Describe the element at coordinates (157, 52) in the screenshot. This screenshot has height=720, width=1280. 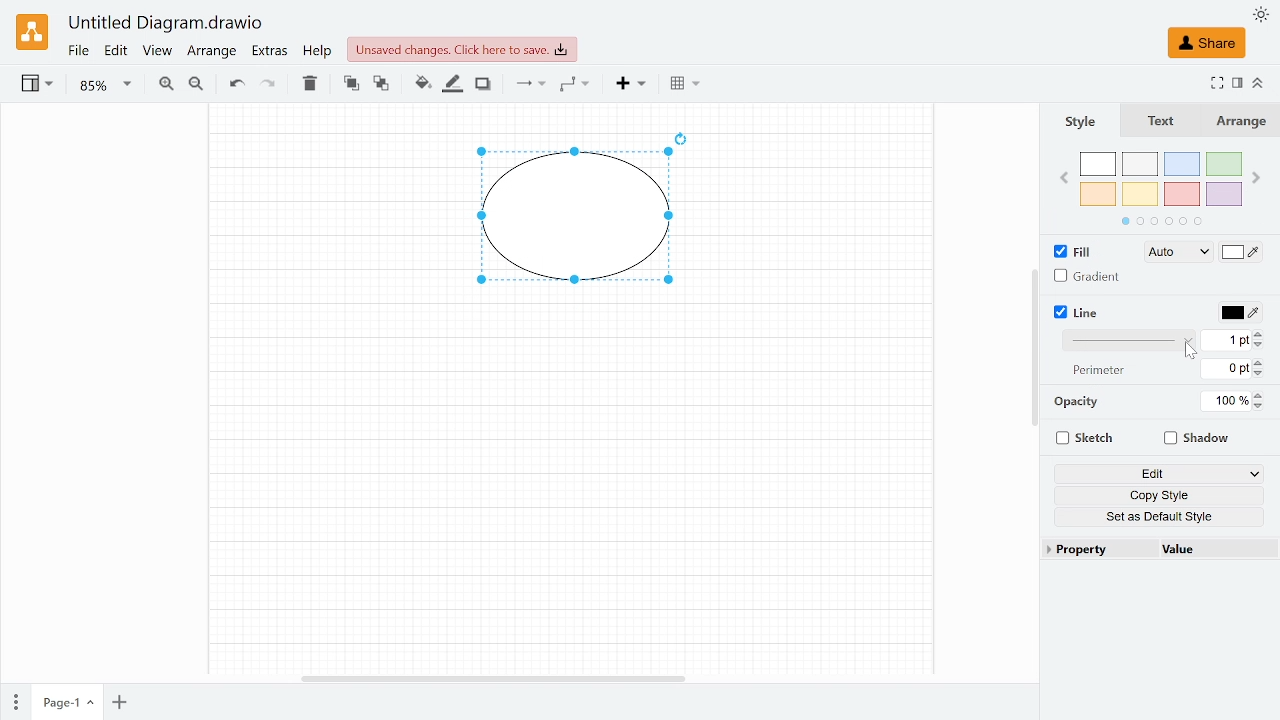
I see `View` at that location.